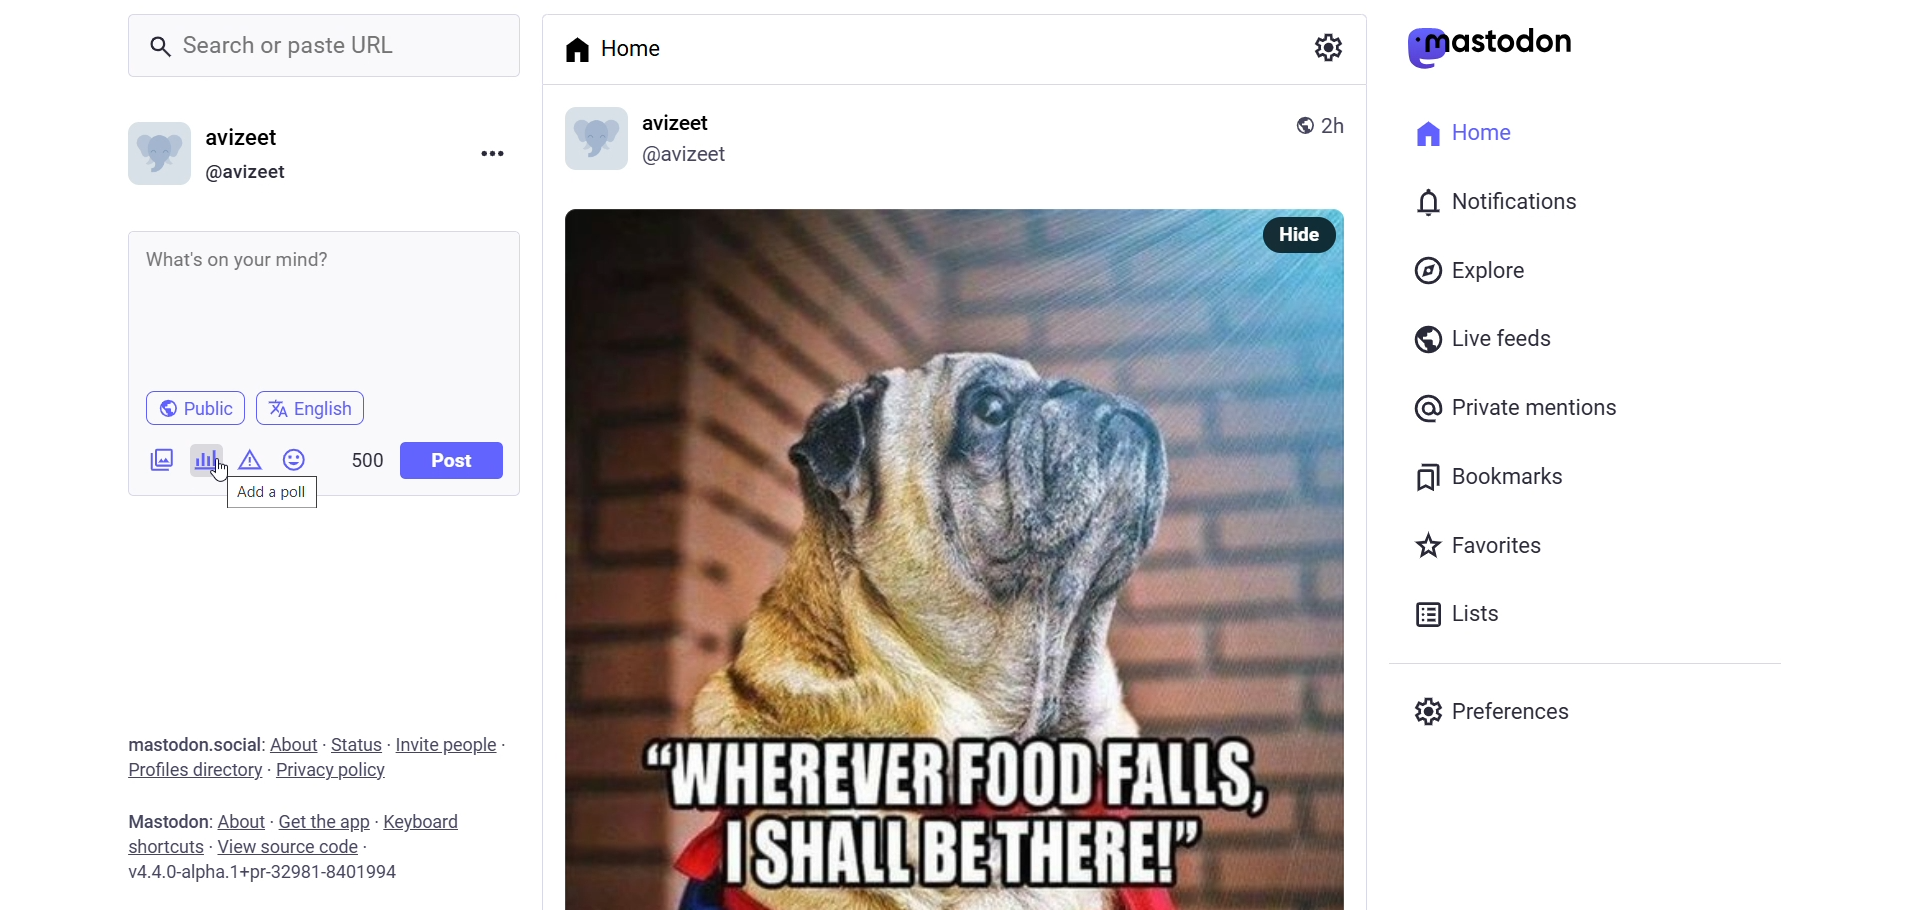 Image resolution: width=1908 pixels, height=910 pixels. What do you see at coordinates (1494, 204) in the screenshot?
I see `notification` at bounding box center [1494, 204].